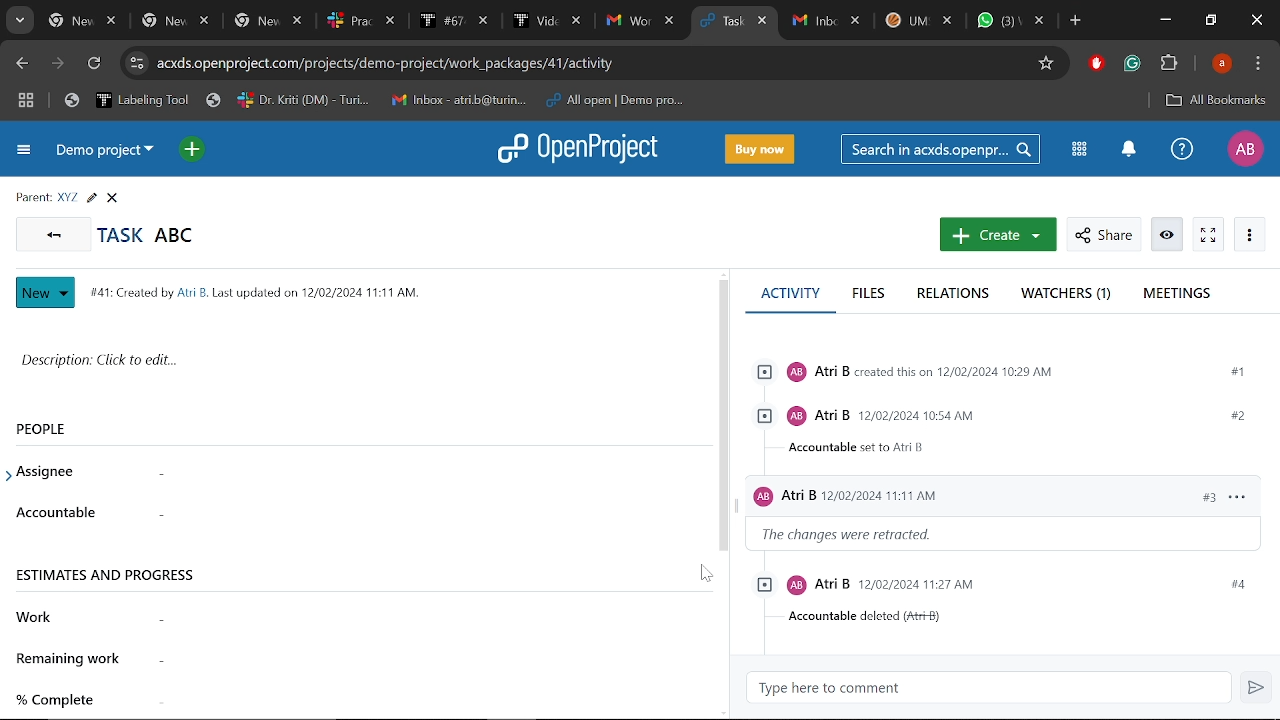 This screenshot has height=720, width=1280. What do you see at coordinates (1006, 497) in the screenshot?
I see `activity log: Atri B 12/02/2024 11:11 AM` at bounding box center [1006, 497].